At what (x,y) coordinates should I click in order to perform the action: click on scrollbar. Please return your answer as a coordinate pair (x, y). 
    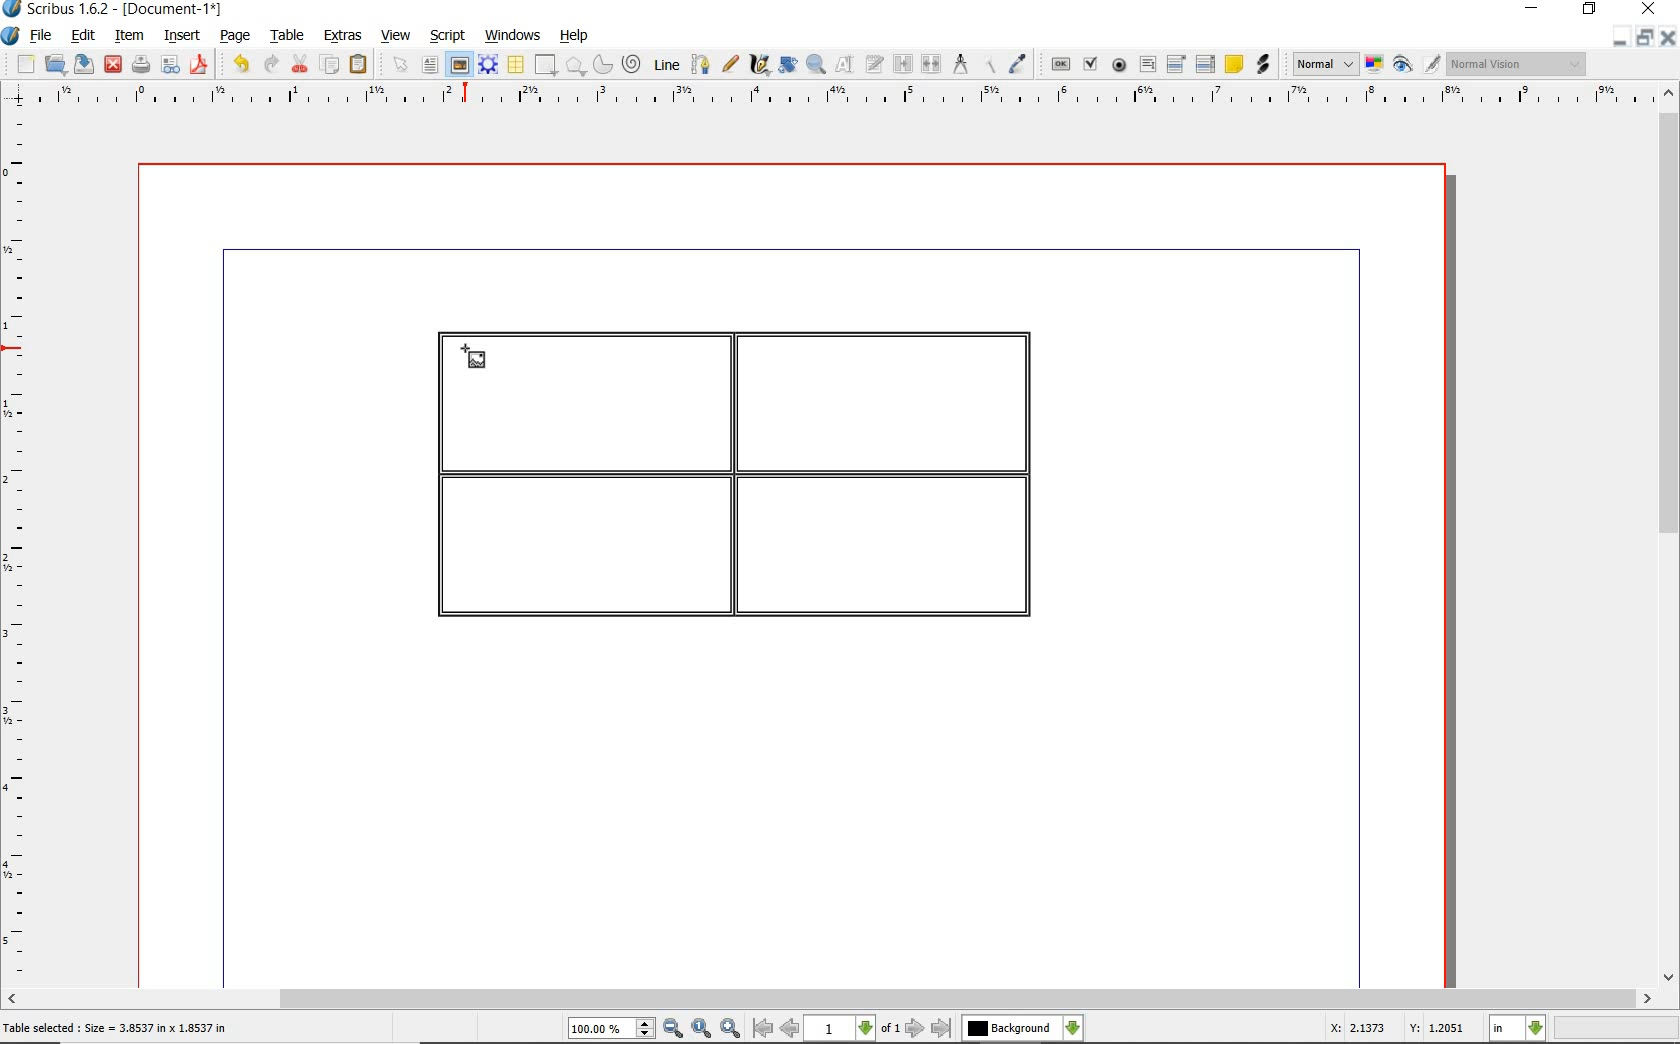
    Looking at the image, I should click on (1668, 537).